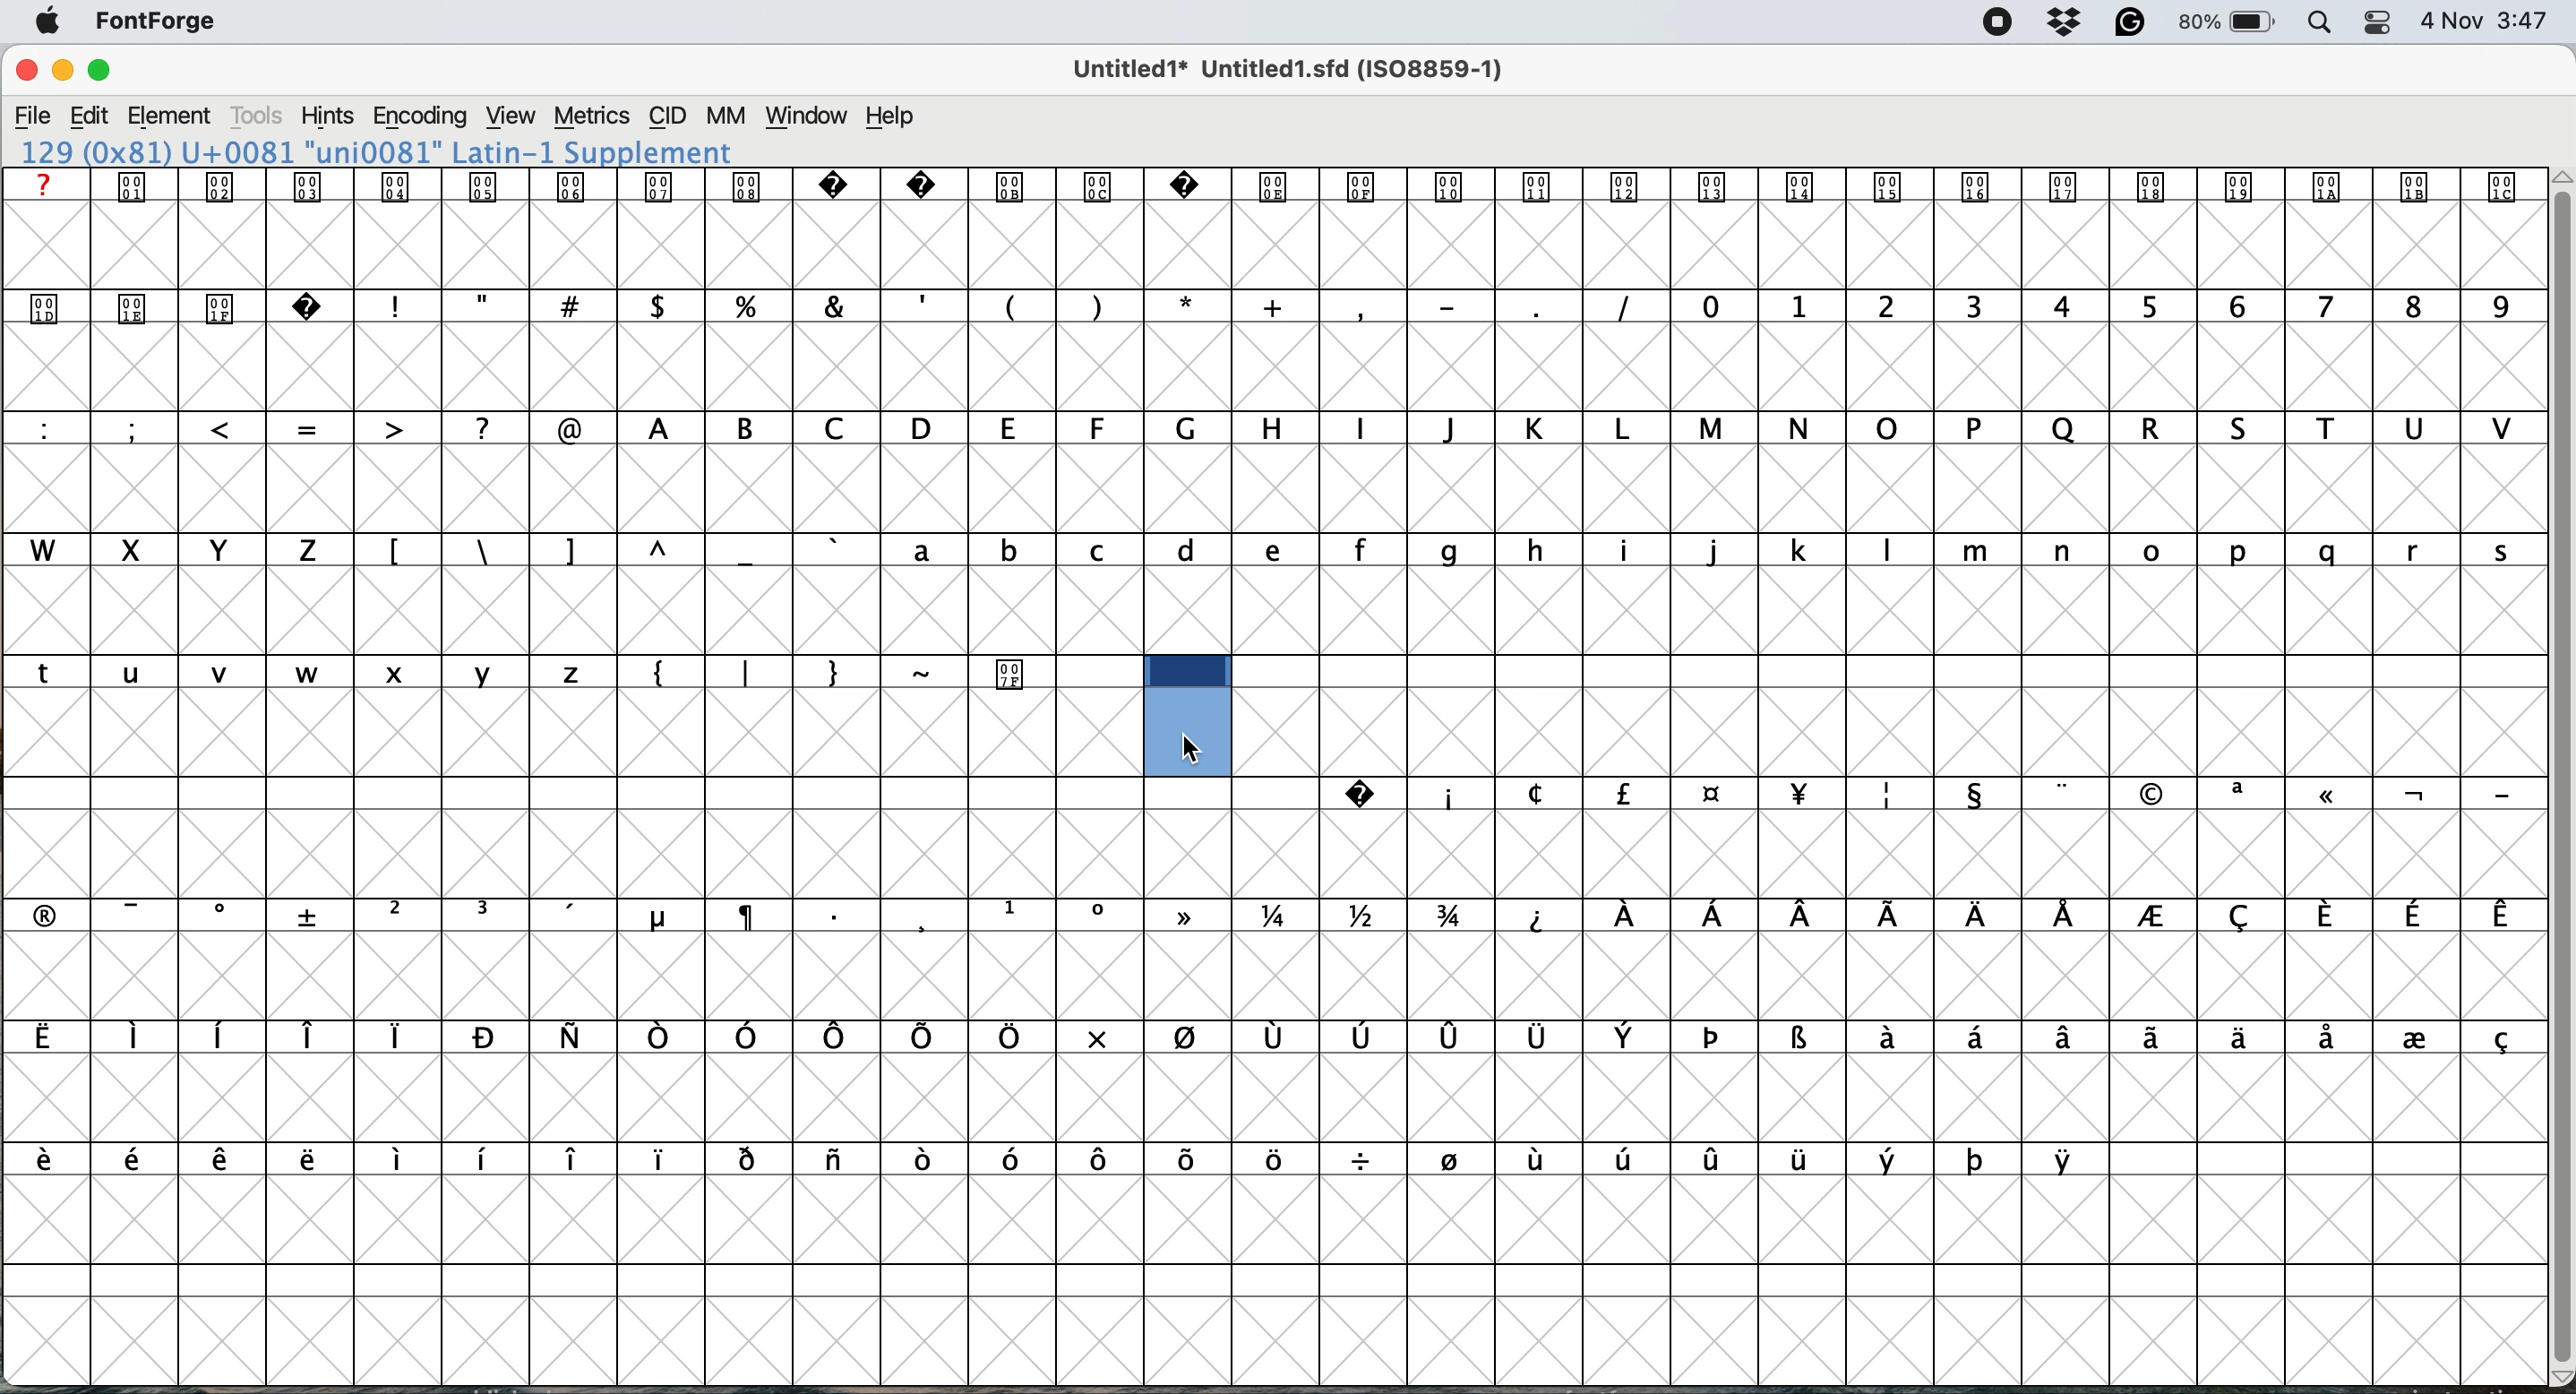  What do you see at coordinates (1282, 185) in the screenshot?
I see `Control Characters / Special Symbols` at bounding box center [1282, 185].